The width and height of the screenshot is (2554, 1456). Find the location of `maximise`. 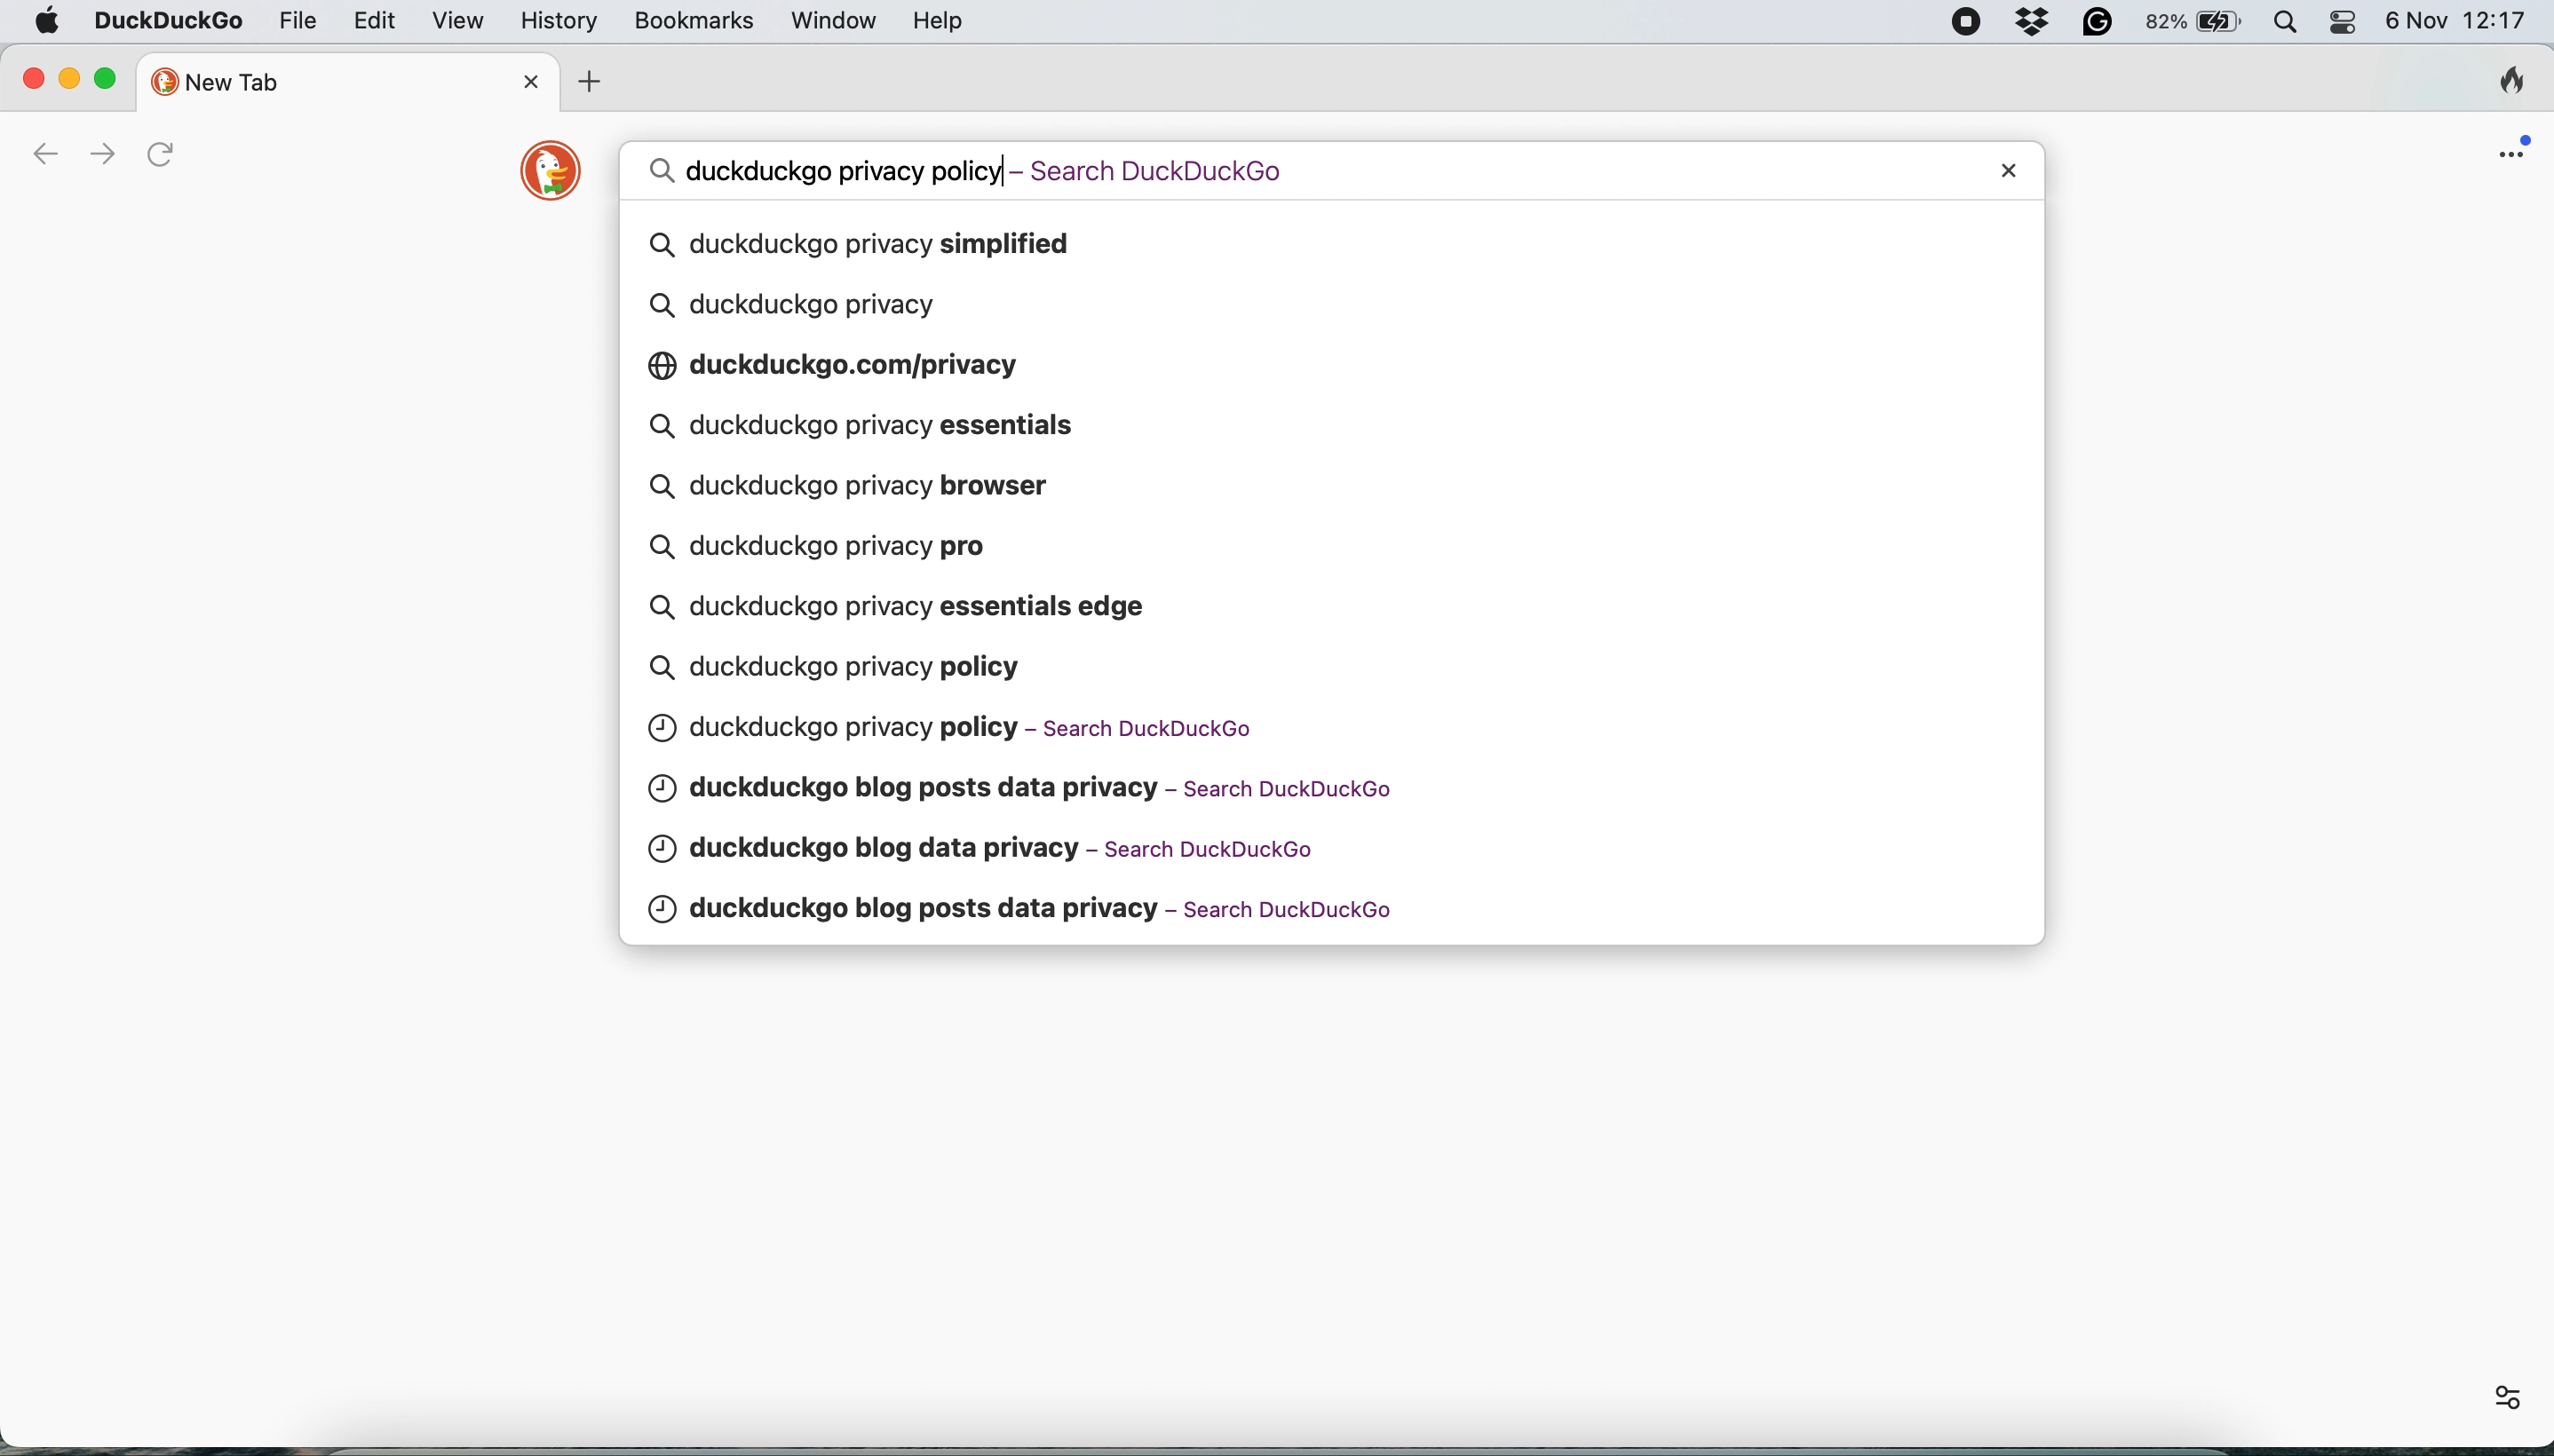

maximise is located at coordinates (109, 78).